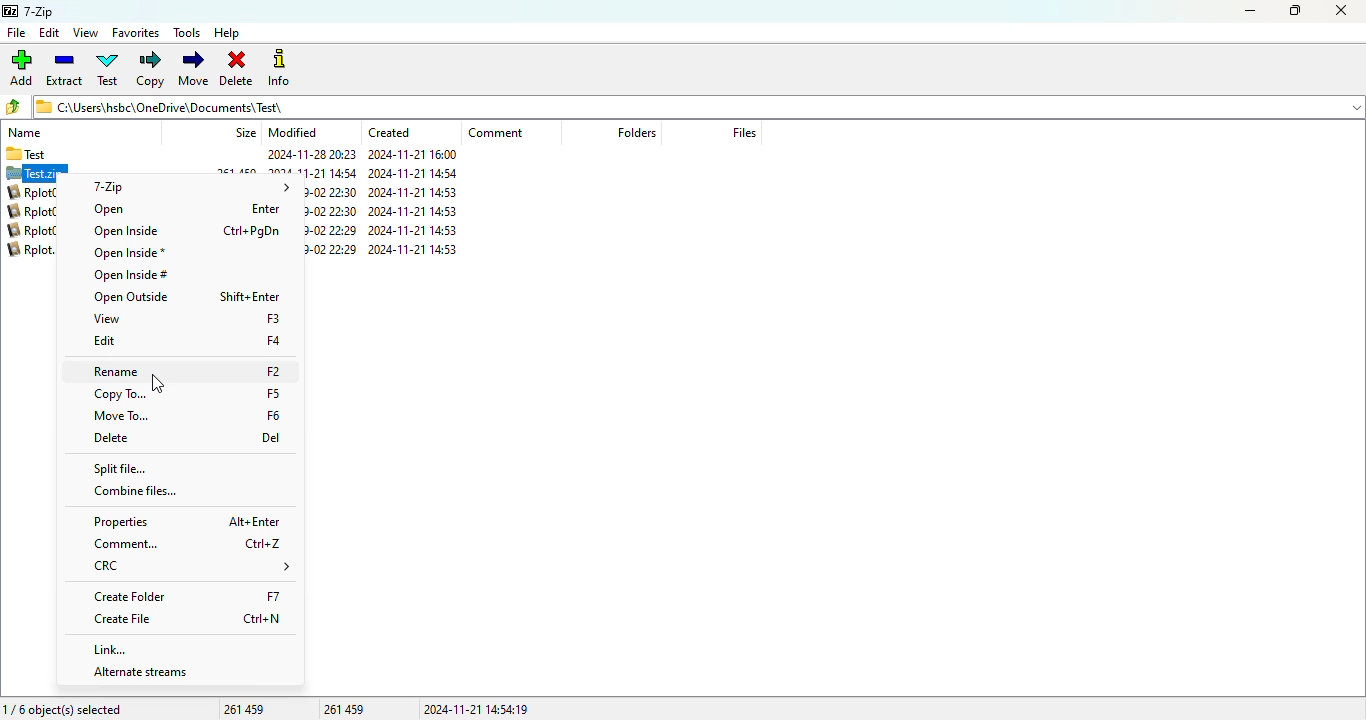  What do you see at coordinates (187, 33) in the screenshot?
I see `tools` at bounding box center [187, 33].